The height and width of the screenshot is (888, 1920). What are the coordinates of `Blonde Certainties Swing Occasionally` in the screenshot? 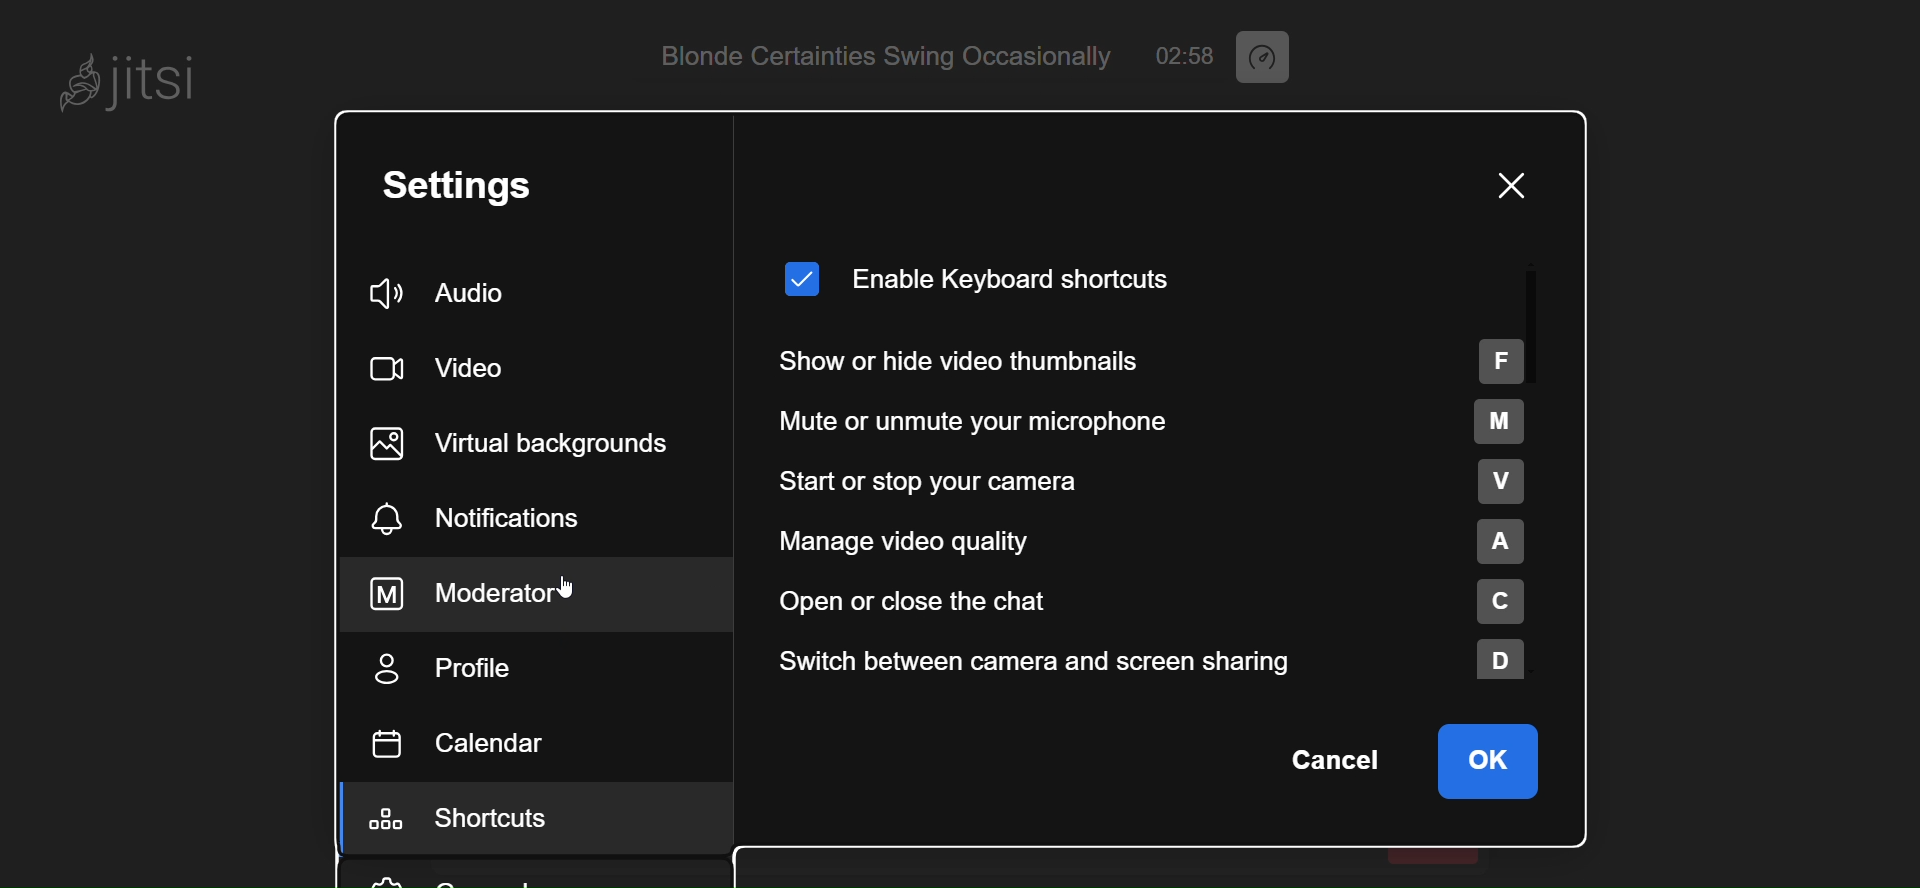 It's located at (870, 55).